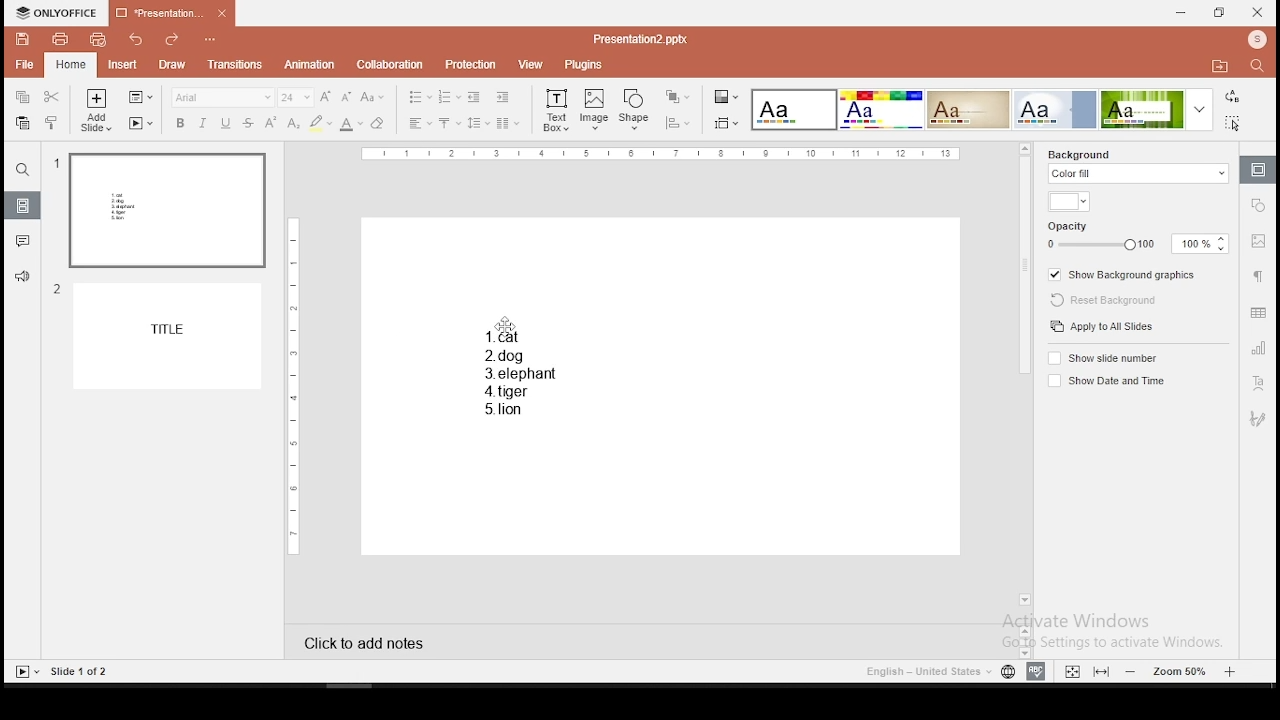 The width and height of the screenshot is (1280, 720). Describe the element at coordinates (1260, 418) in the screenshot. I see `art` at that location.